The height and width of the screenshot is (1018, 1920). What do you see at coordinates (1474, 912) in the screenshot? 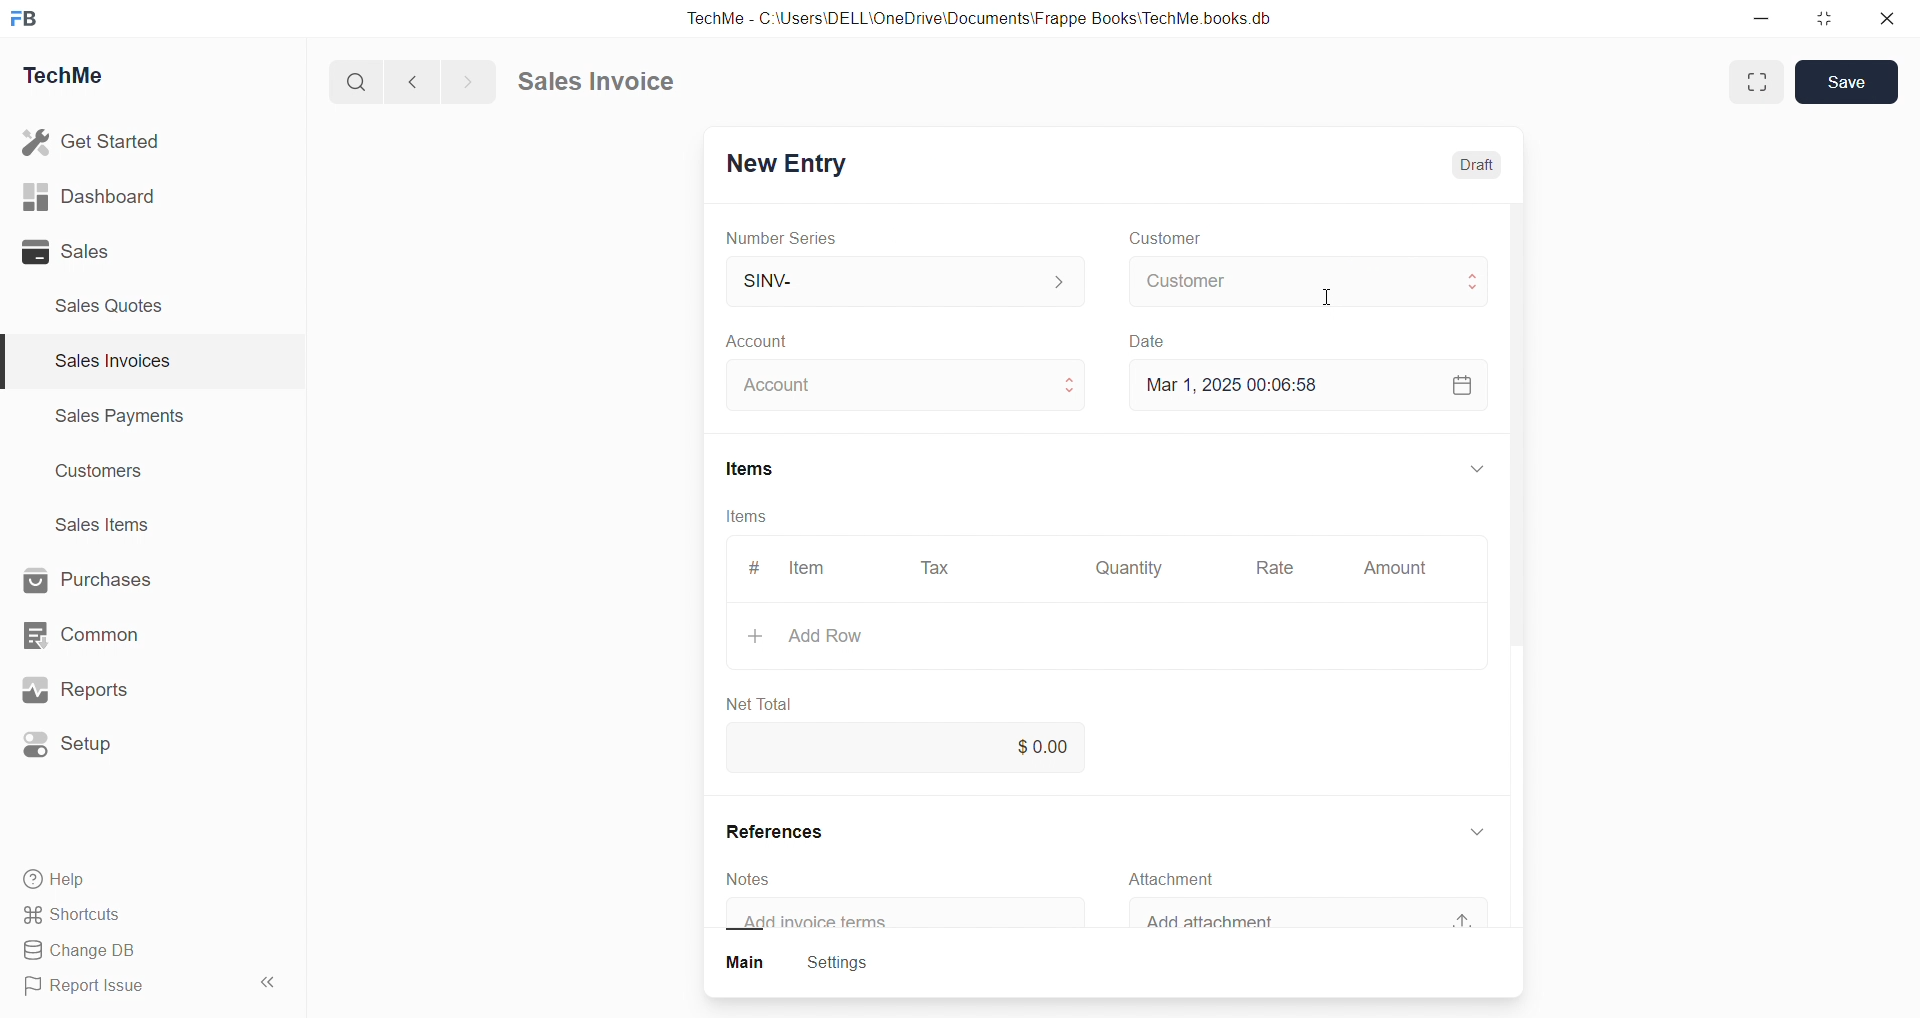
I see `Add Attachment button` at bounding box center [1474, 912].